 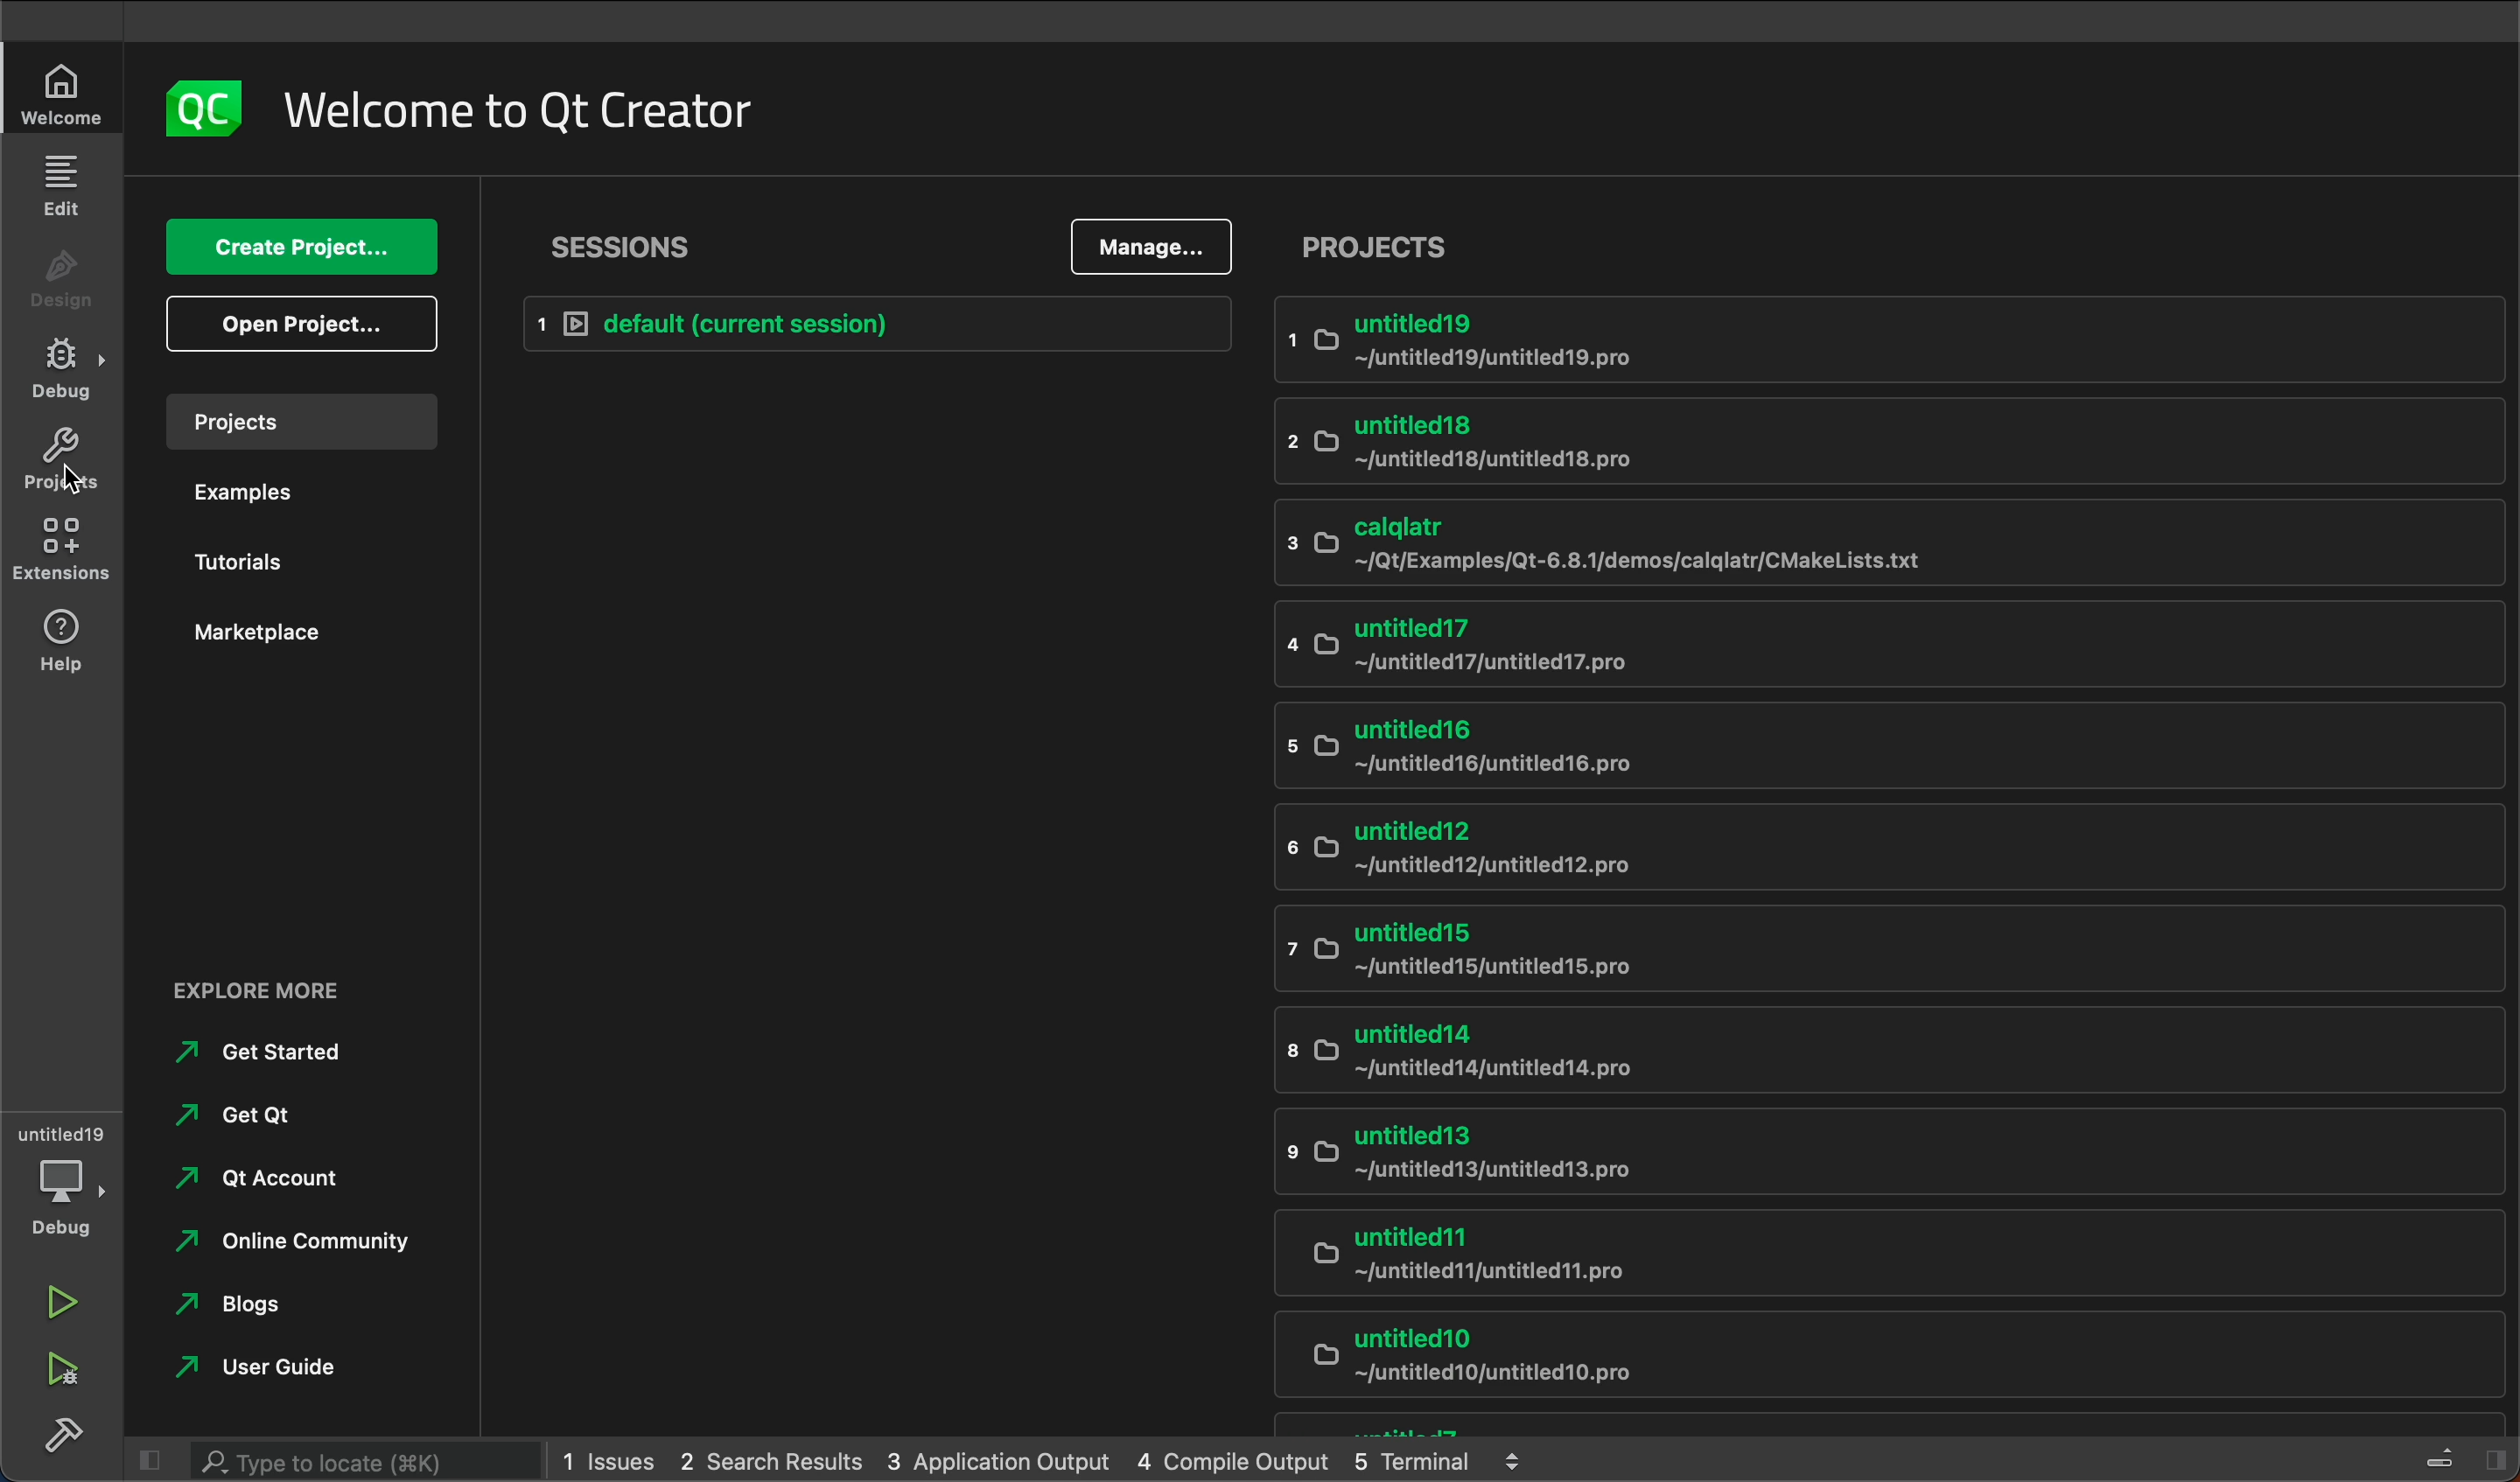 What do you see at coordinates (1880, 848) in the screenshot?
I see `untitled12` at bounding box center [1880, 848].